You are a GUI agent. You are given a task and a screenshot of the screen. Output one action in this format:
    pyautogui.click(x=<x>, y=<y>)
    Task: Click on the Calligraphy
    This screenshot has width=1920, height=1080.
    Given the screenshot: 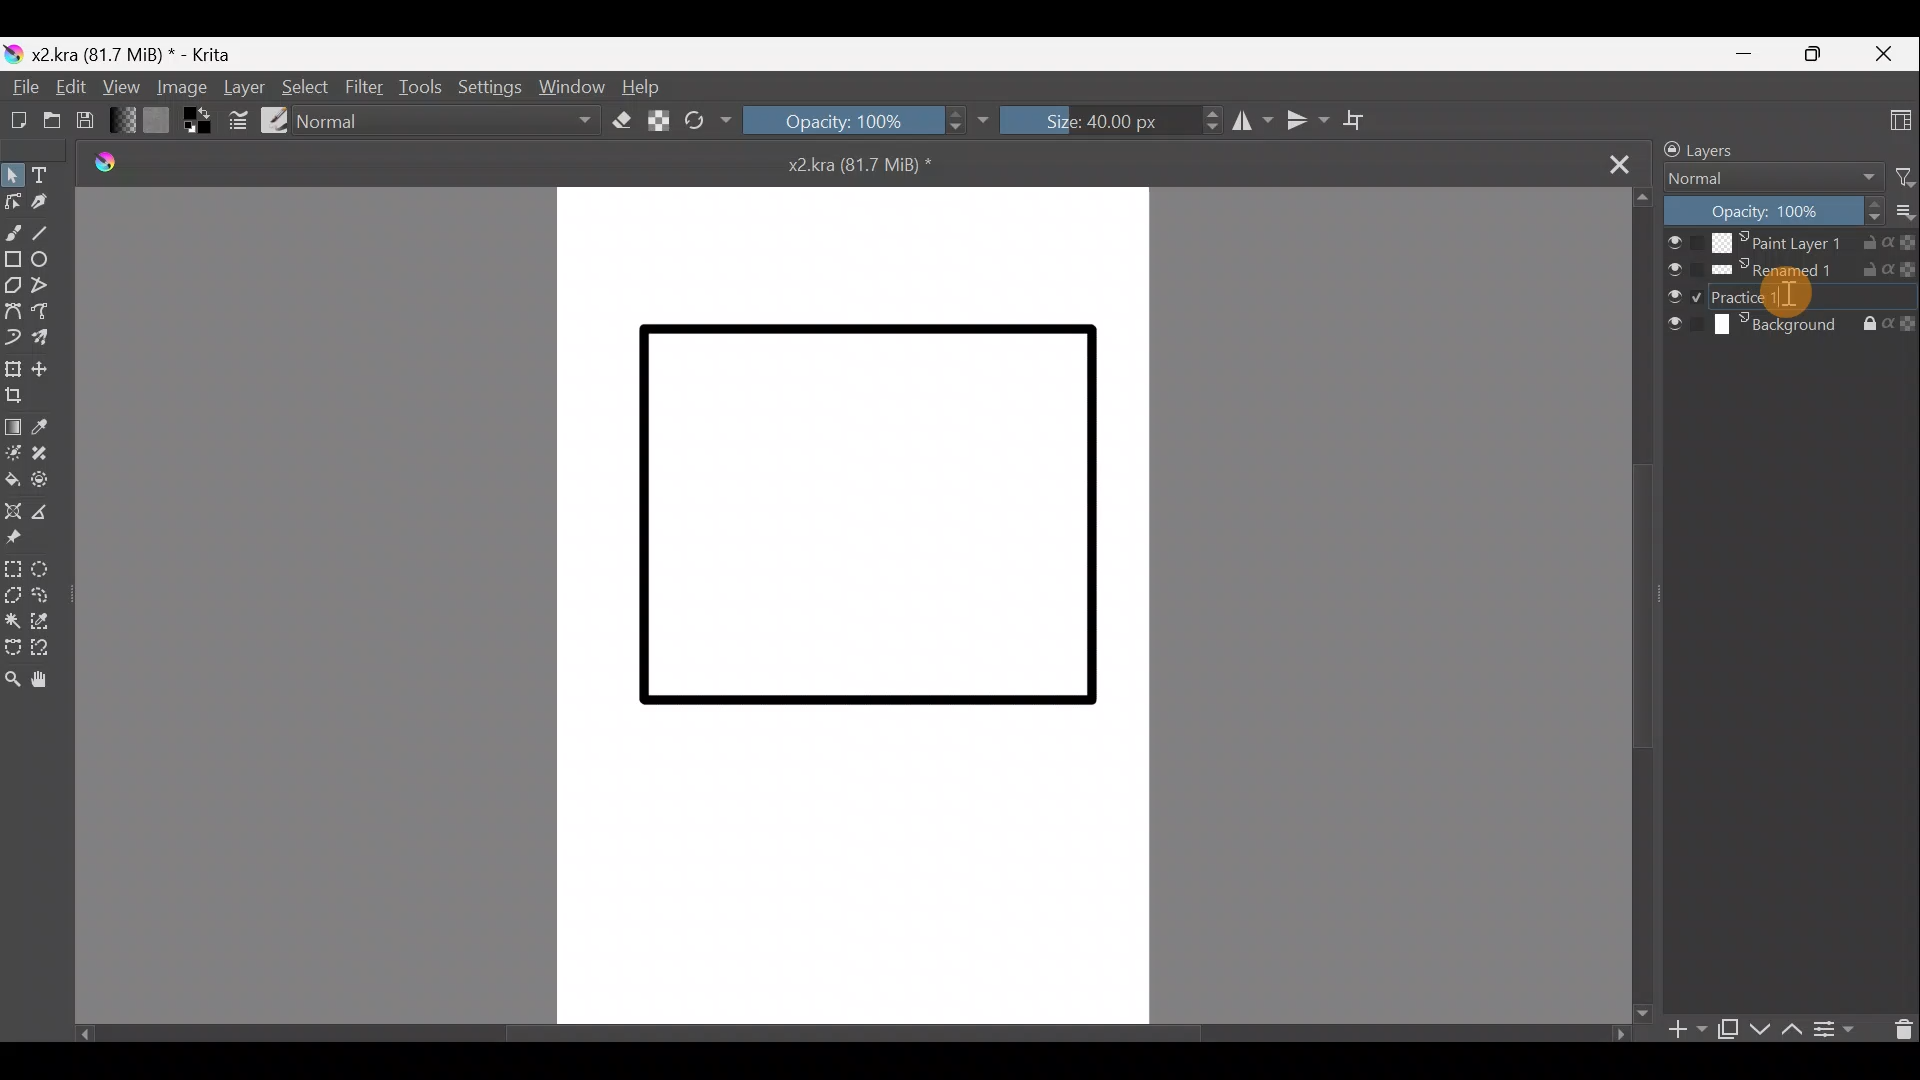 What is the action you would take?
    pyautogui.click(x=43, y=201)
    